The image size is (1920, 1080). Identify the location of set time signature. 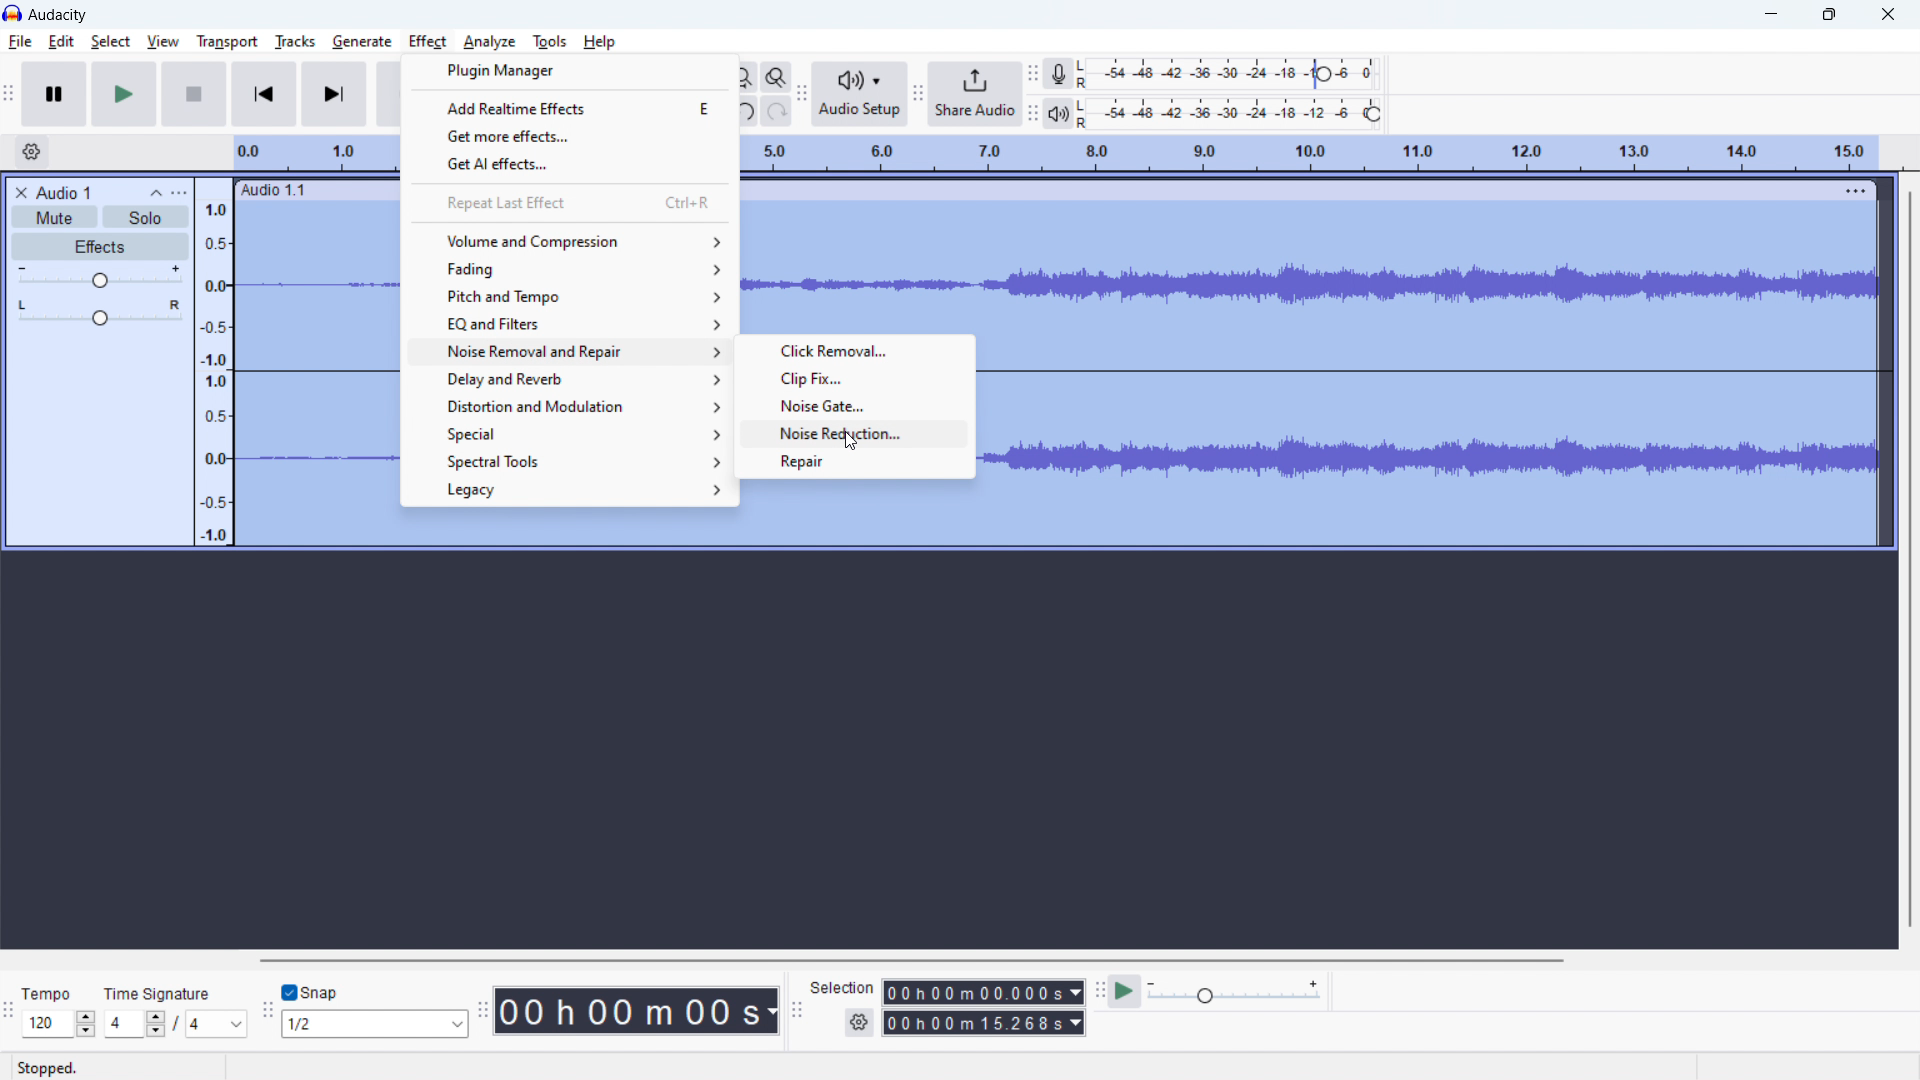
(176, 1011).